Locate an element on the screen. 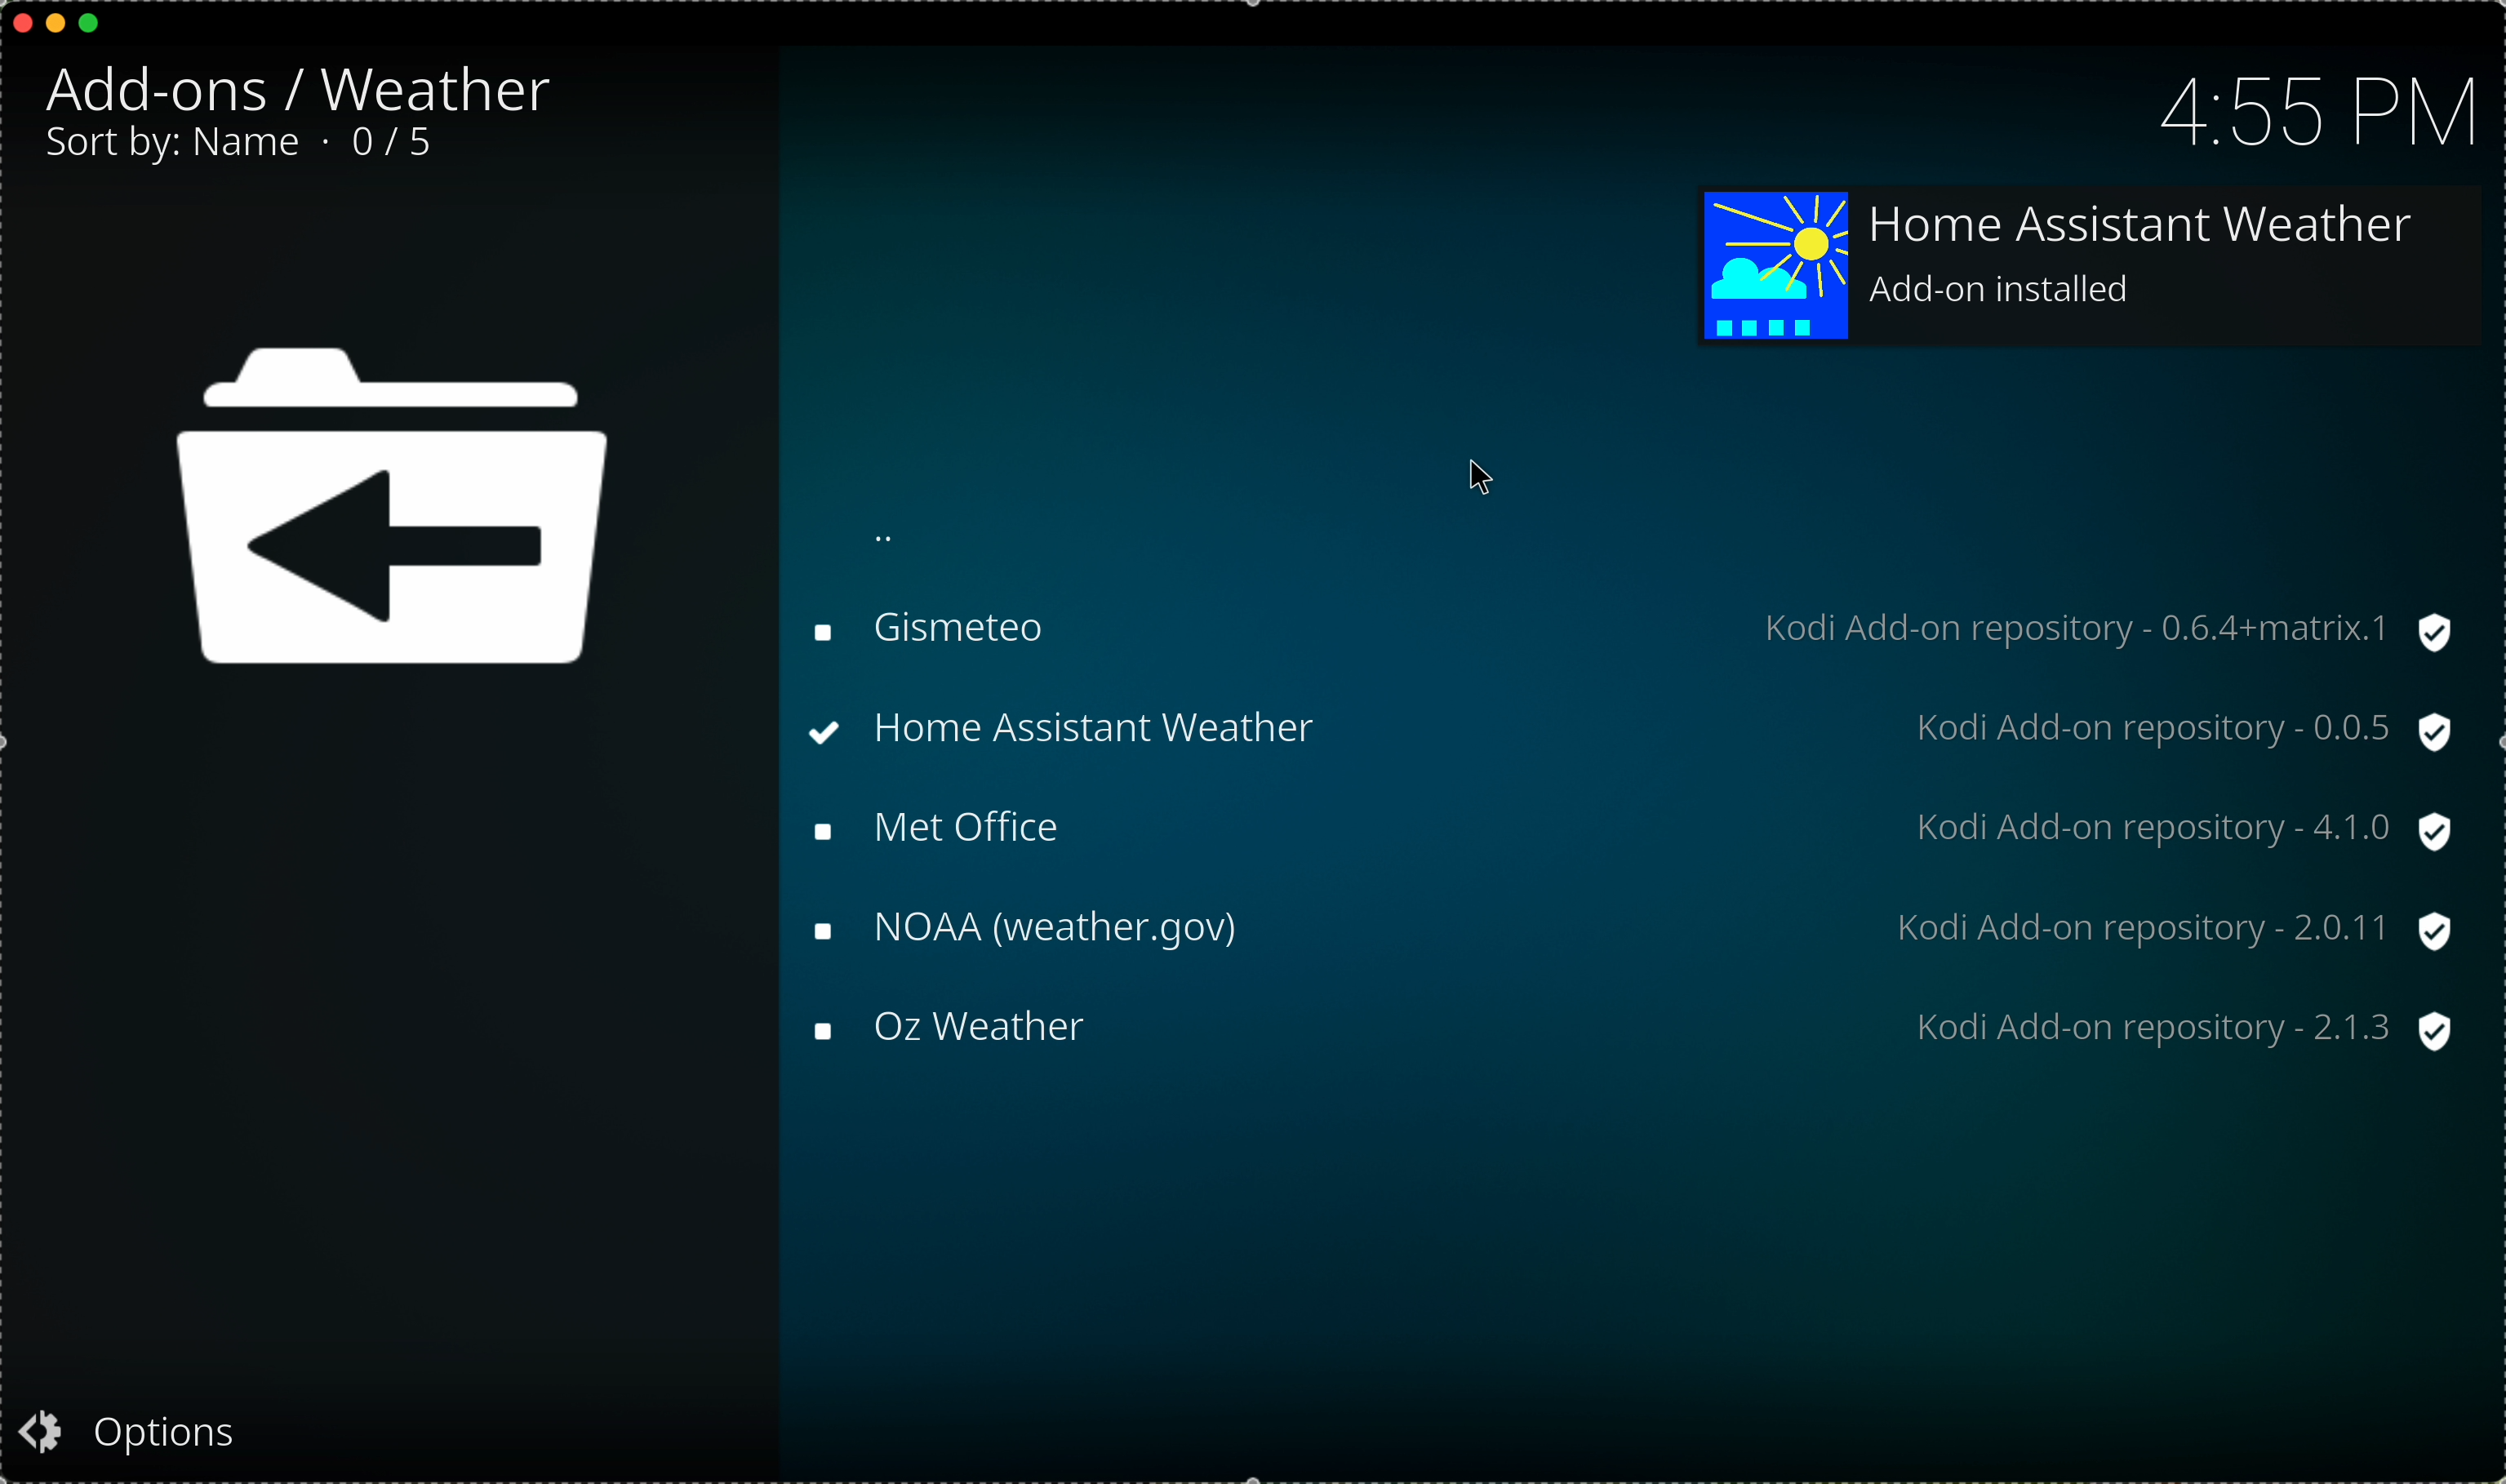  Oz weather is located at coordinates (1632, 1036).